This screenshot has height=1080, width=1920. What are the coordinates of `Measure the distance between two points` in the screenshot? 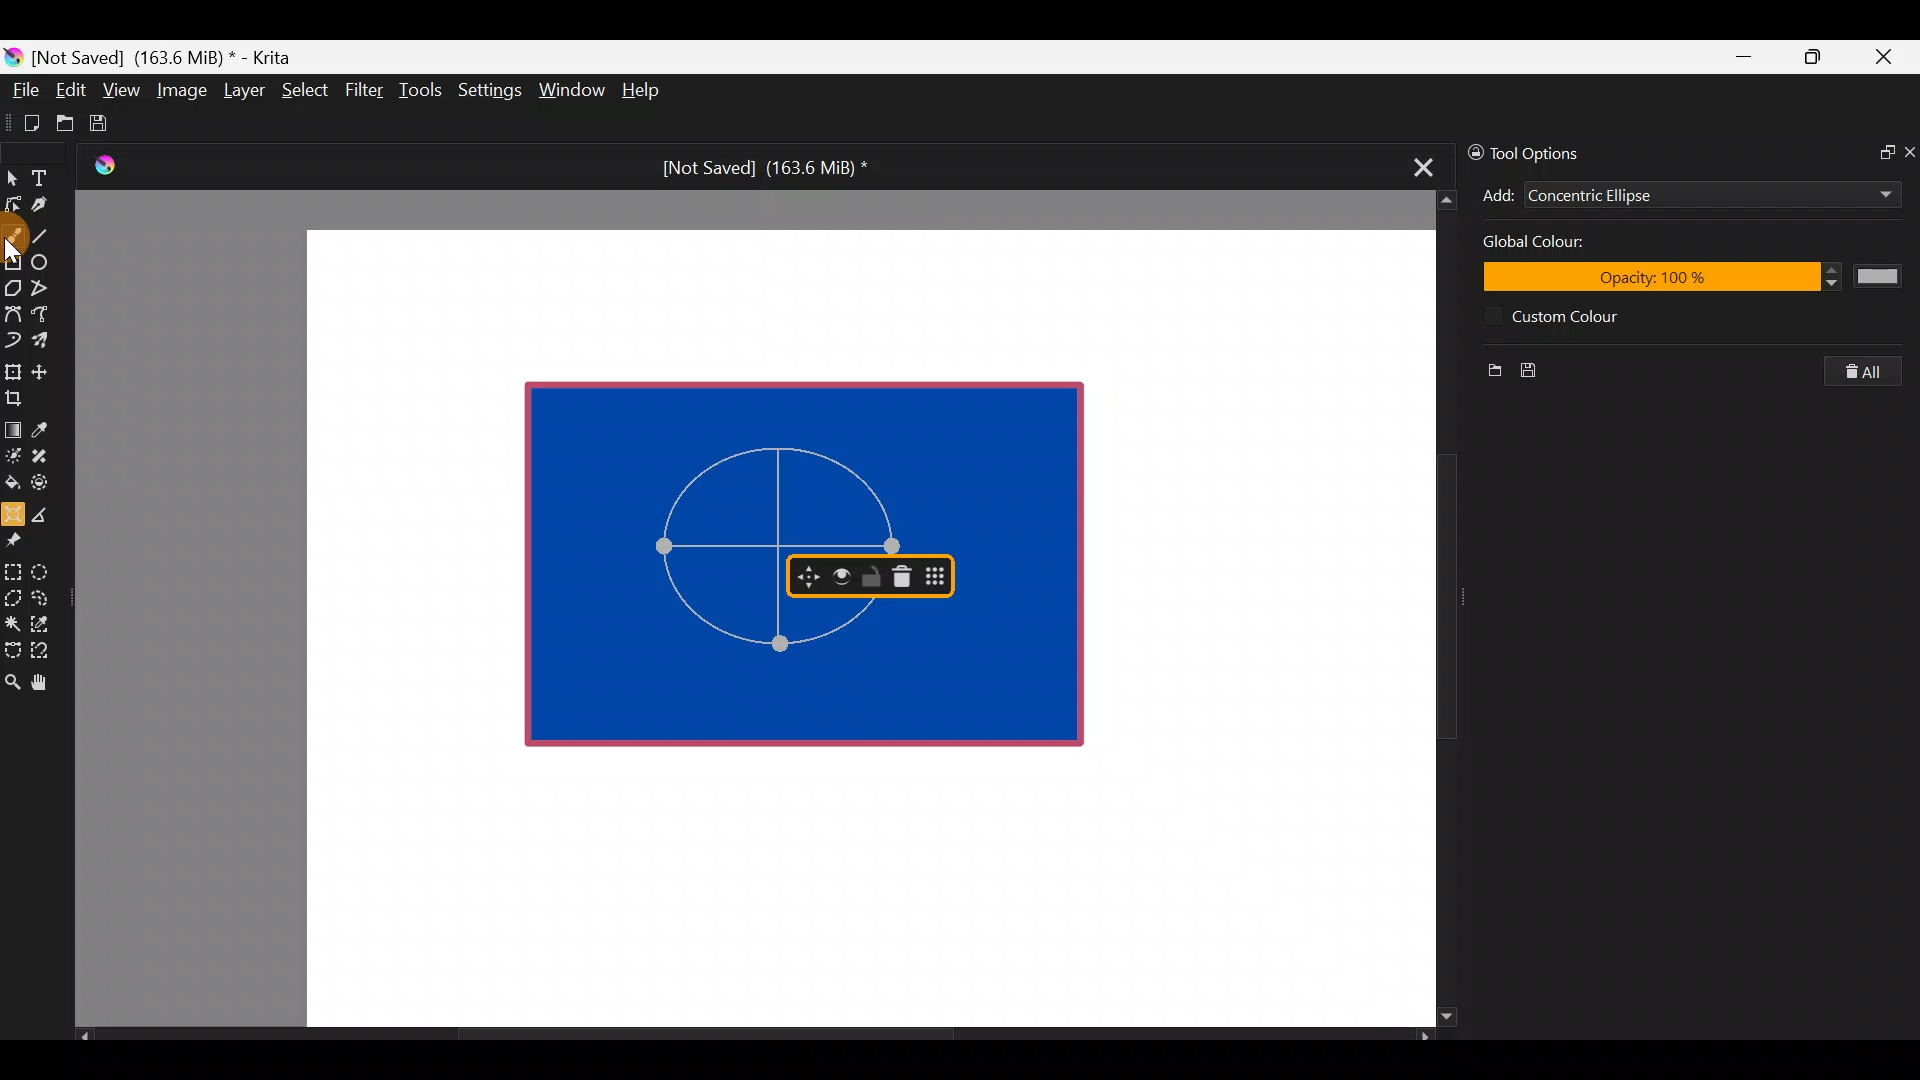 It's located at (46, 508).